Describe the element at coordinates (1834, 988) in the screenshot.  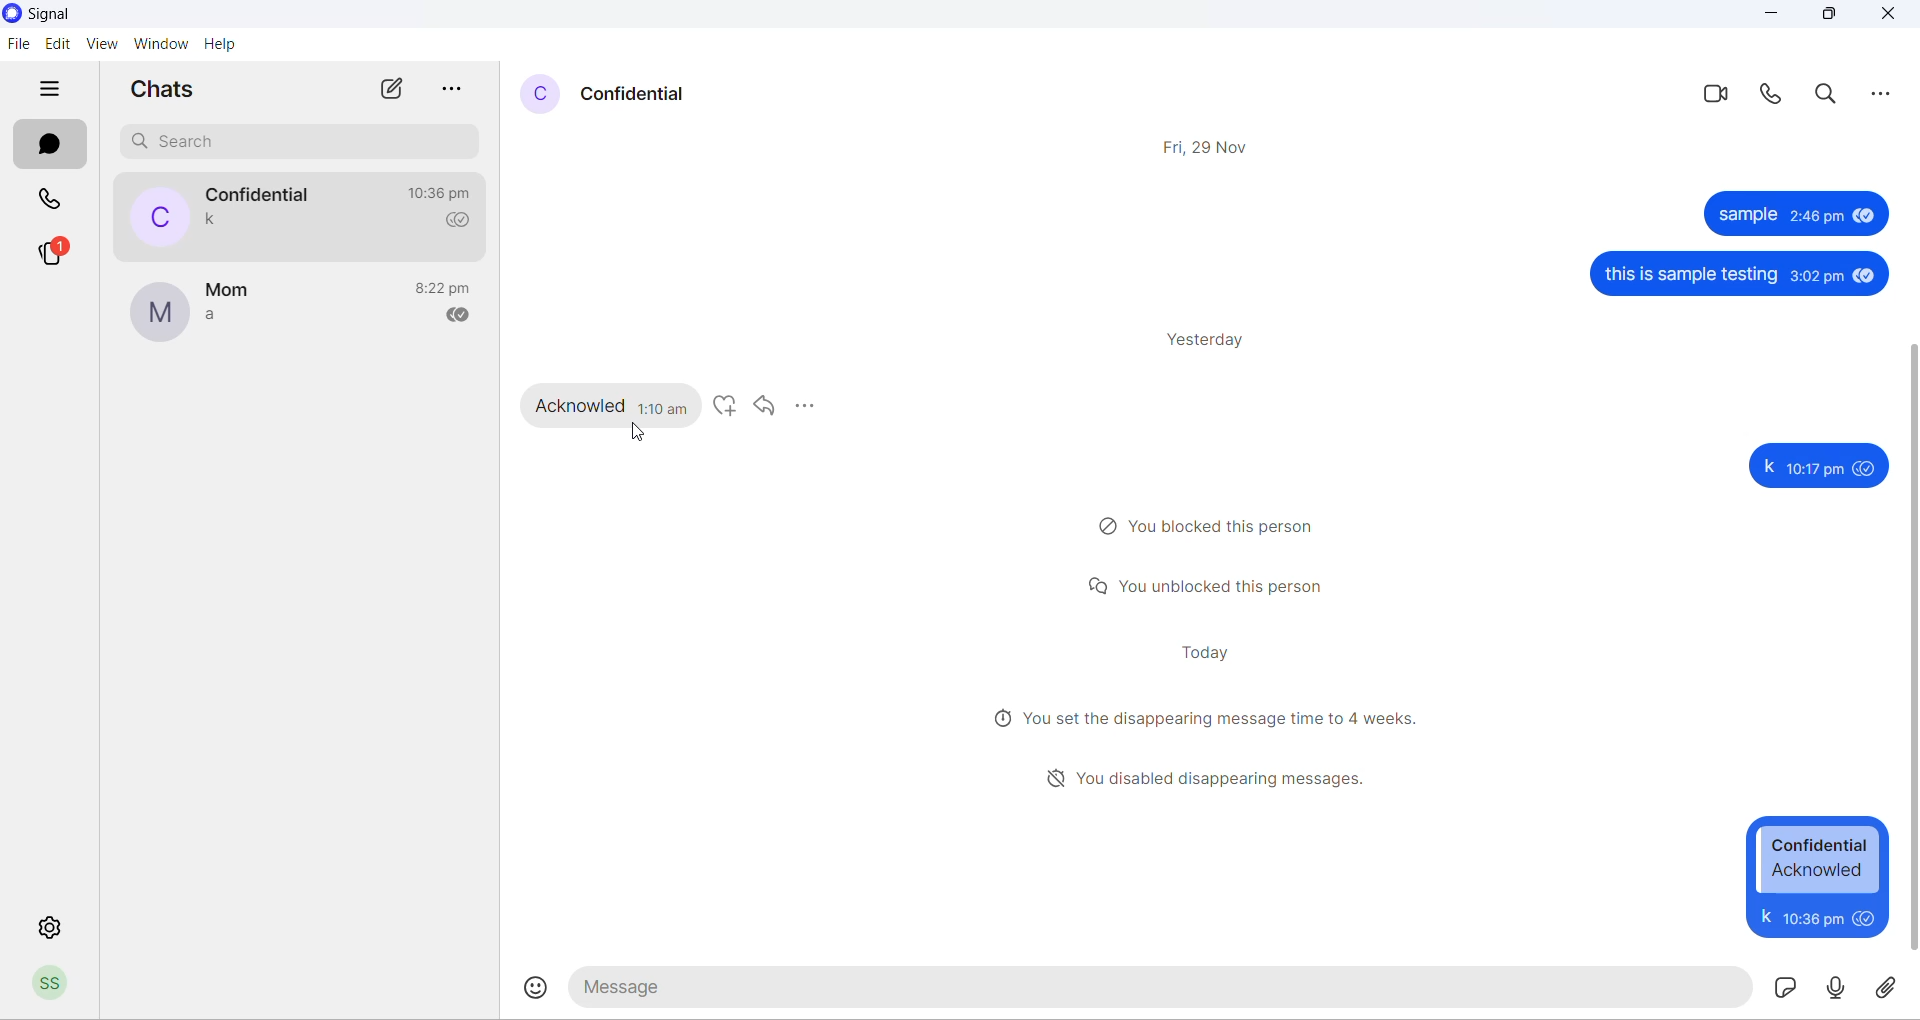
I see `voicemail` at that location.